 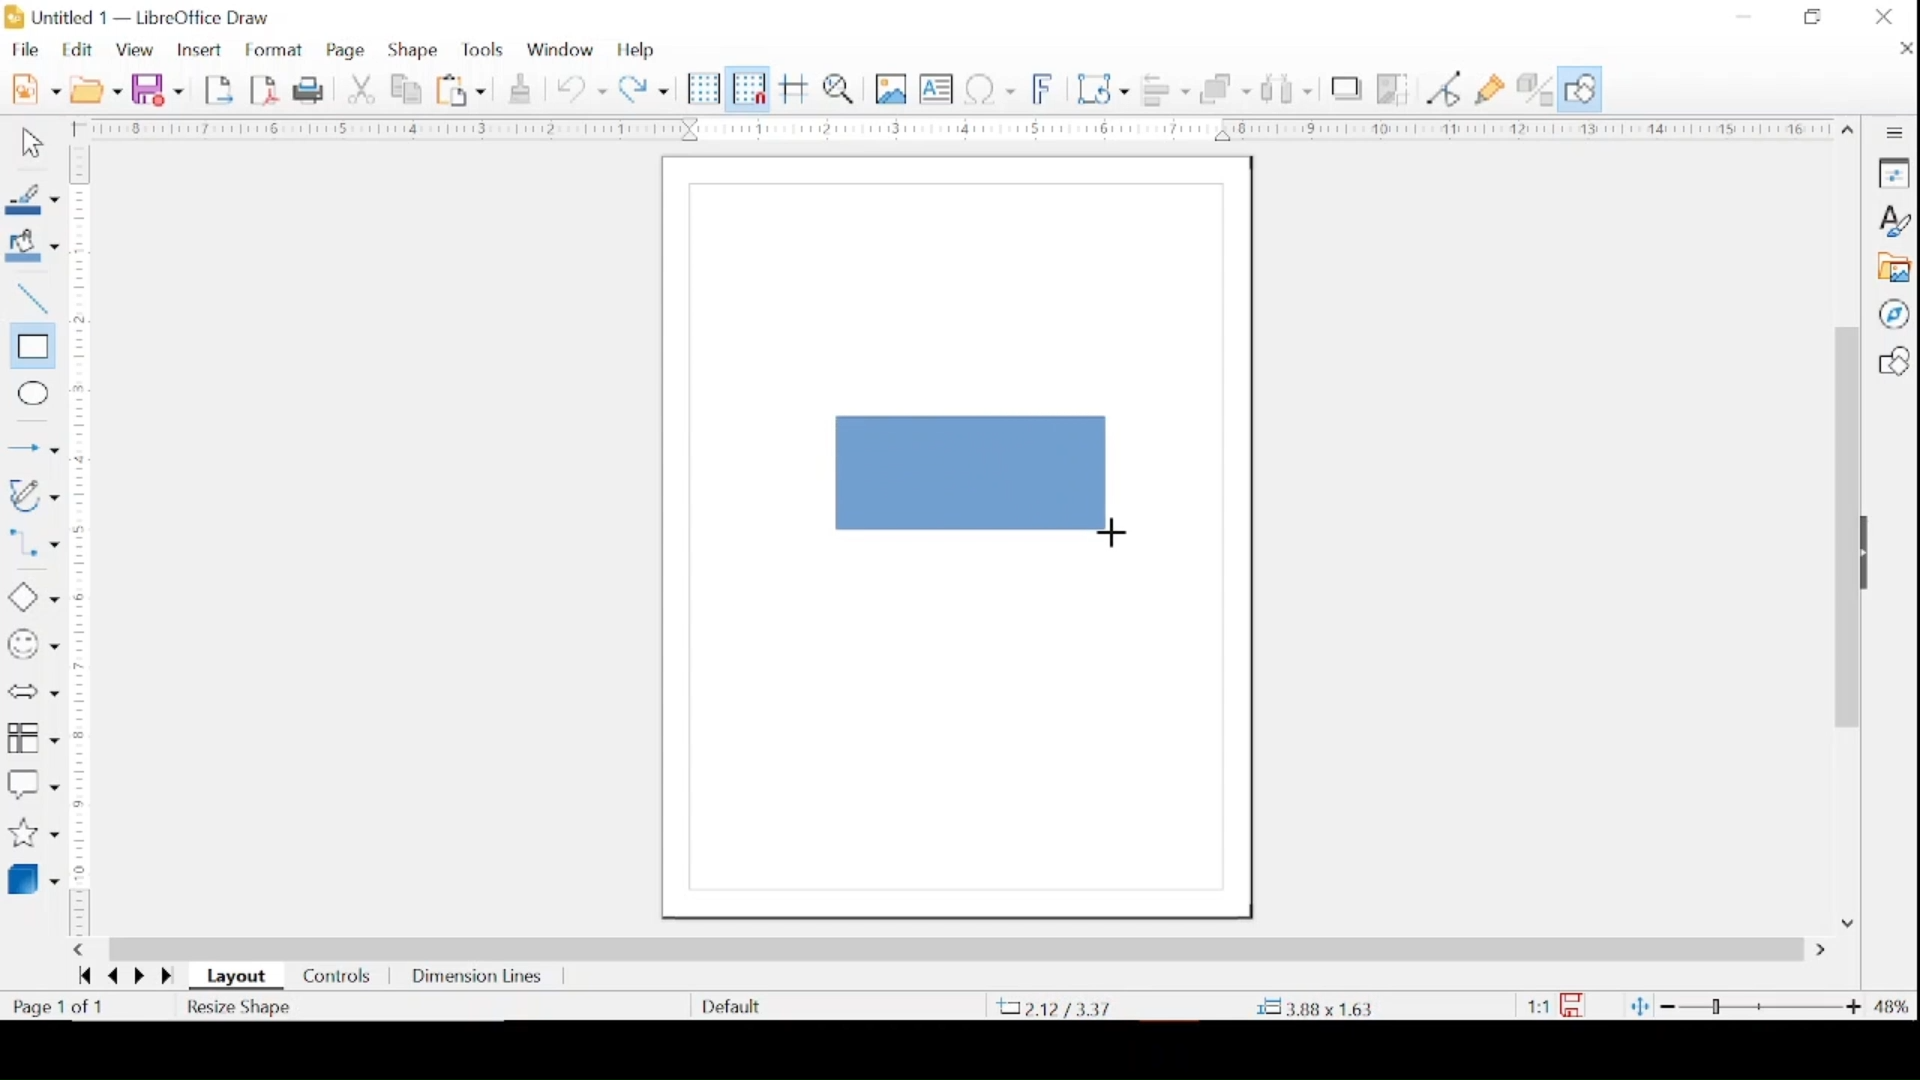 I want to click on cut, so click(x=363, y=88).